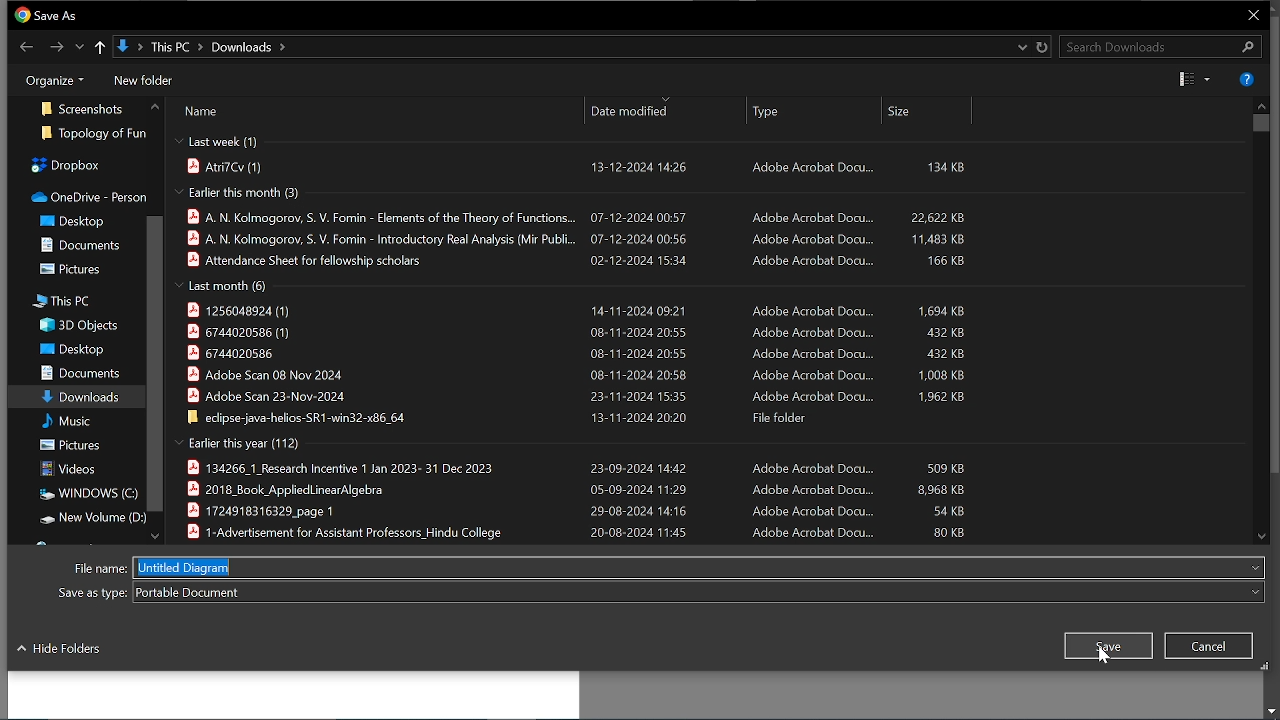 The height and width of the screenshot is (720, 1280). Describe the element at coordinates (810, 490) in the screenshot. I see `‘Adobe Acrobat Docu.` at that location.